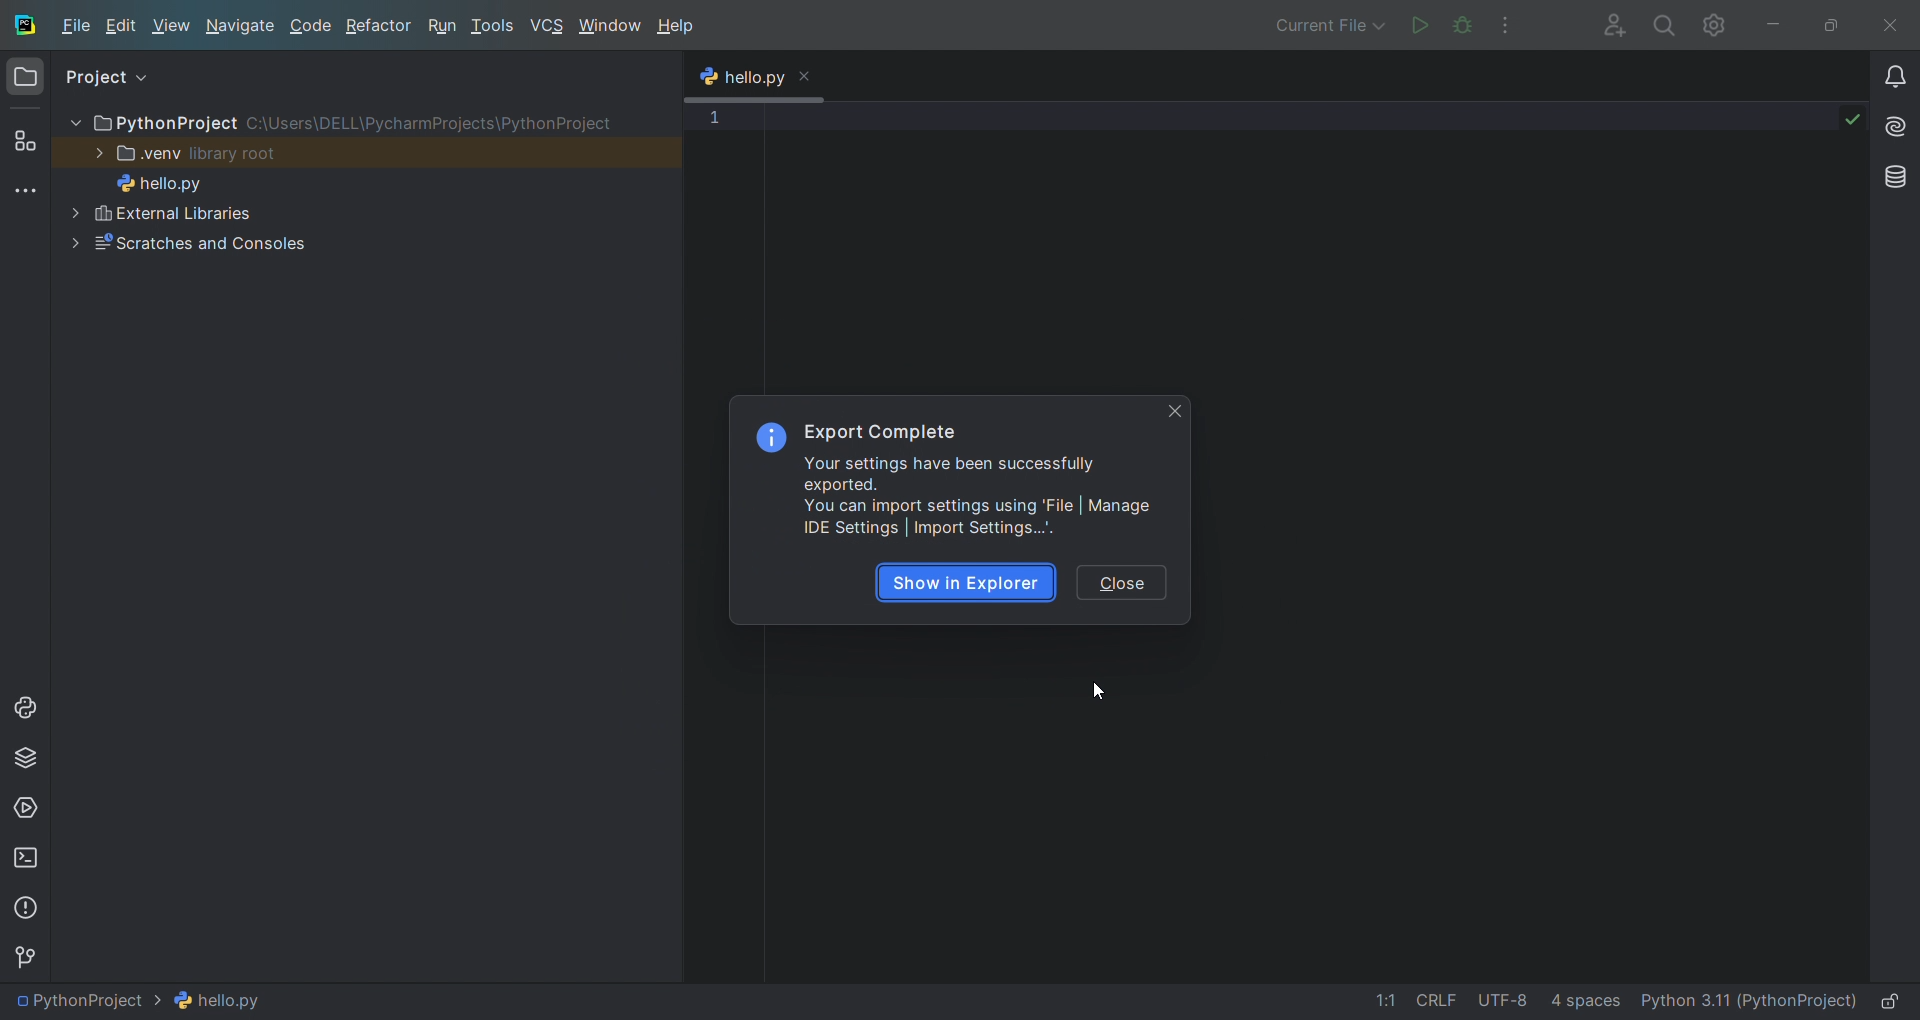  Describe the element at coordinates (609, 27) in the screenshot. I see `window` at that location.